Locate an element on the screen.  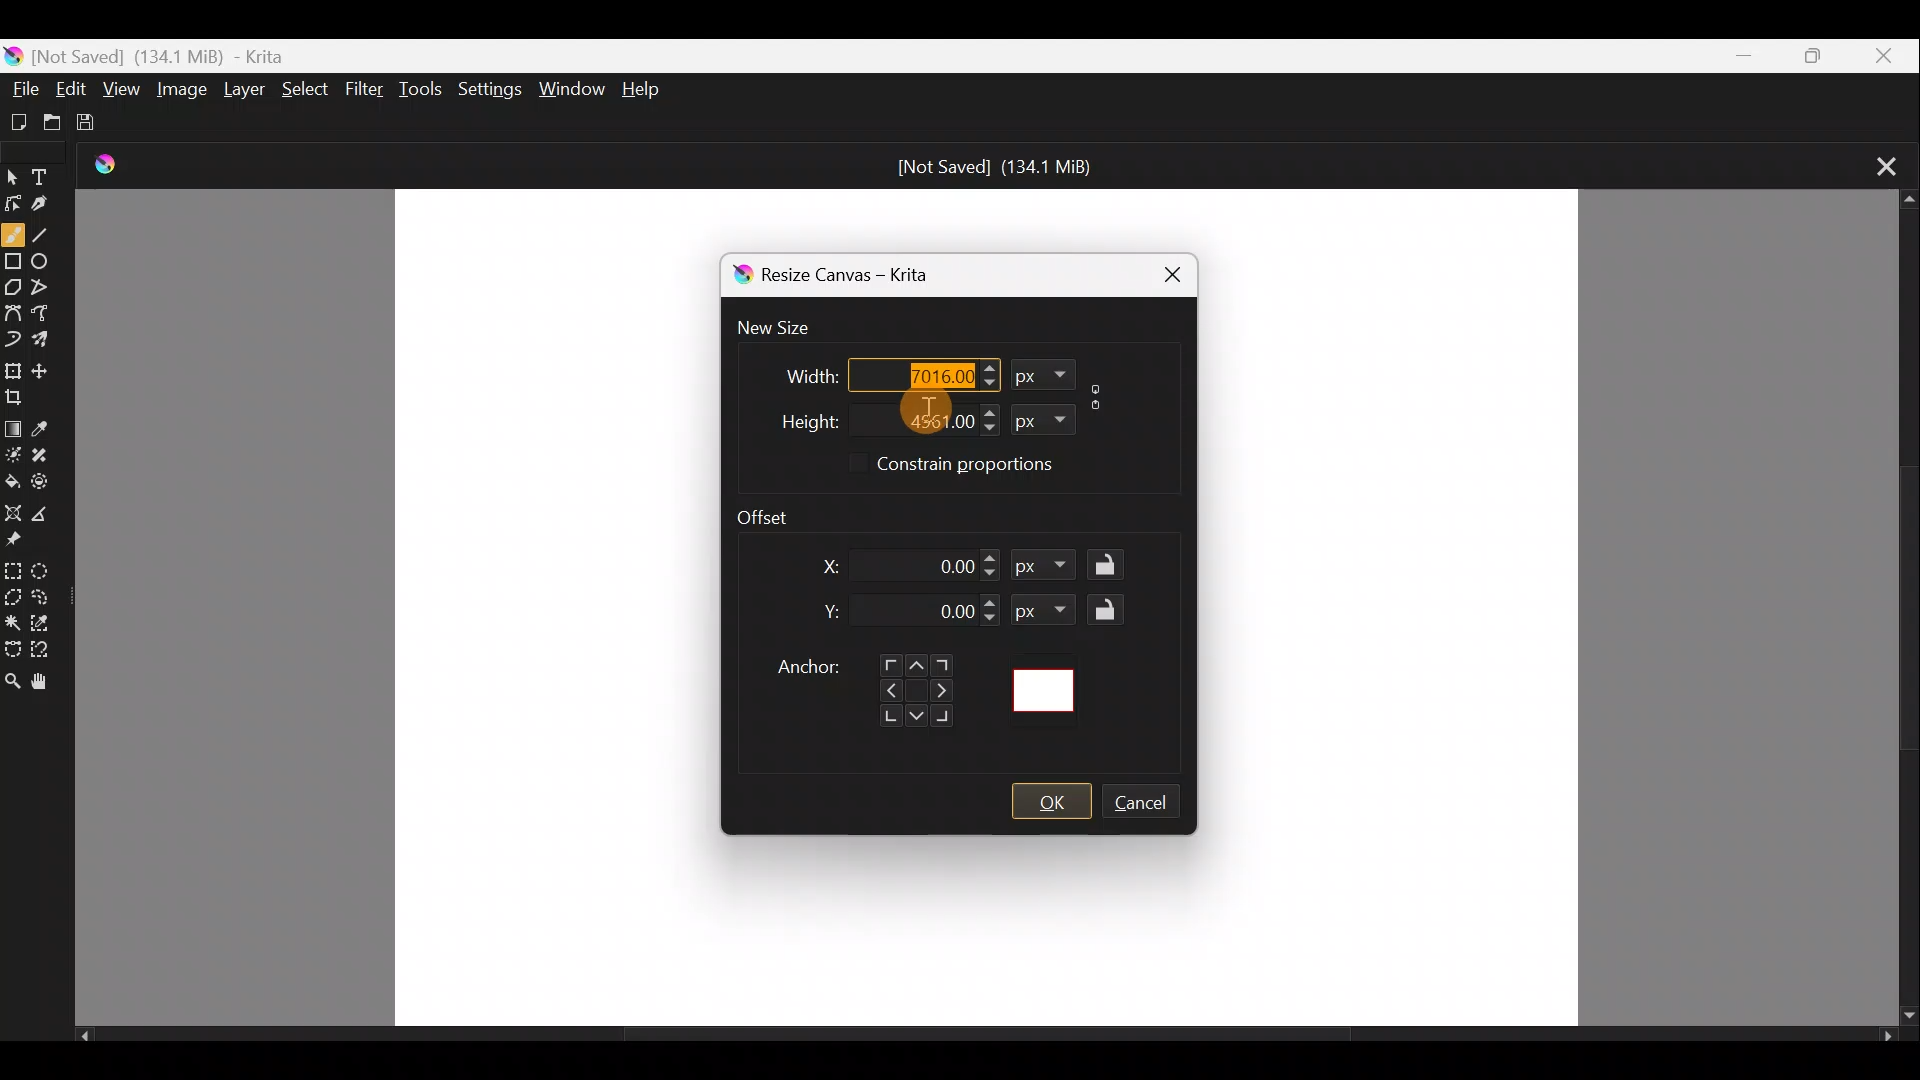
0.00 is located at coordinates (949, 565).